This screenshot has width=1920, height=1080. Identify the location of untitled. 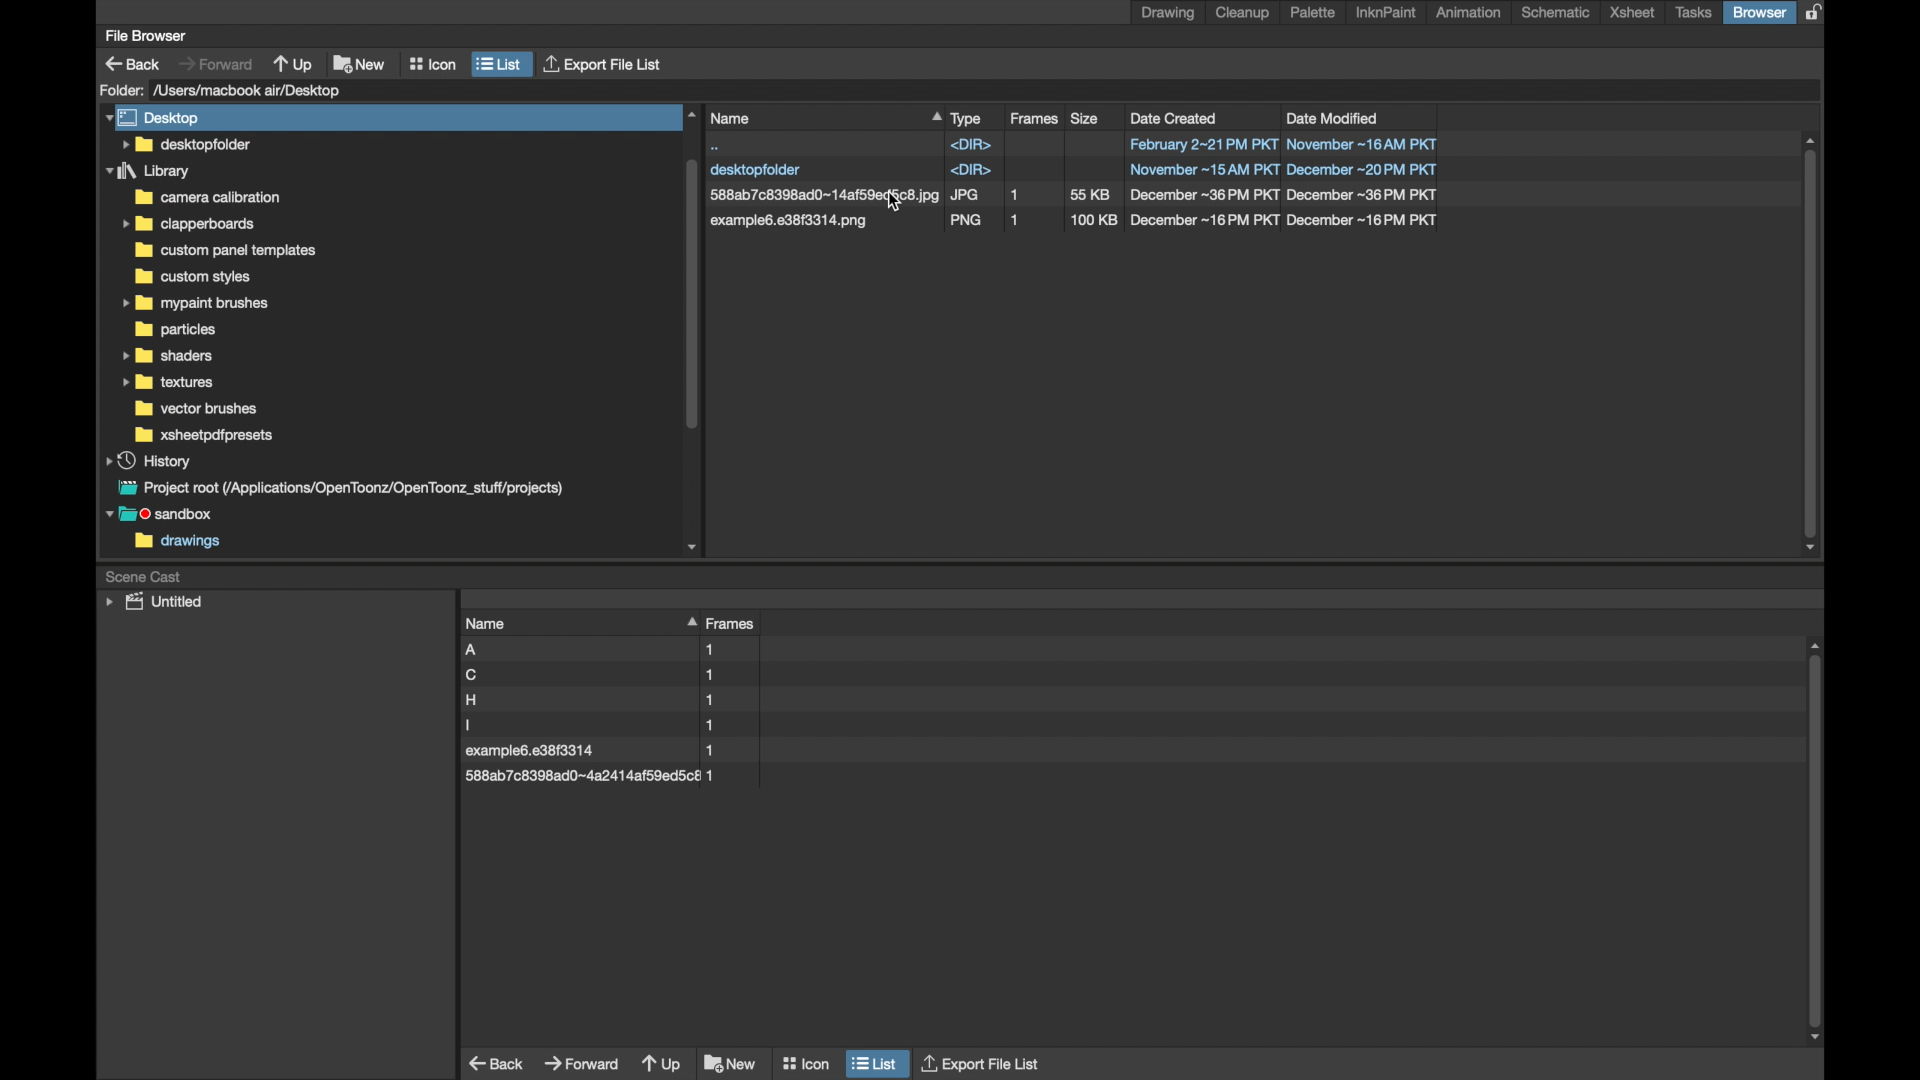
(154, 602).